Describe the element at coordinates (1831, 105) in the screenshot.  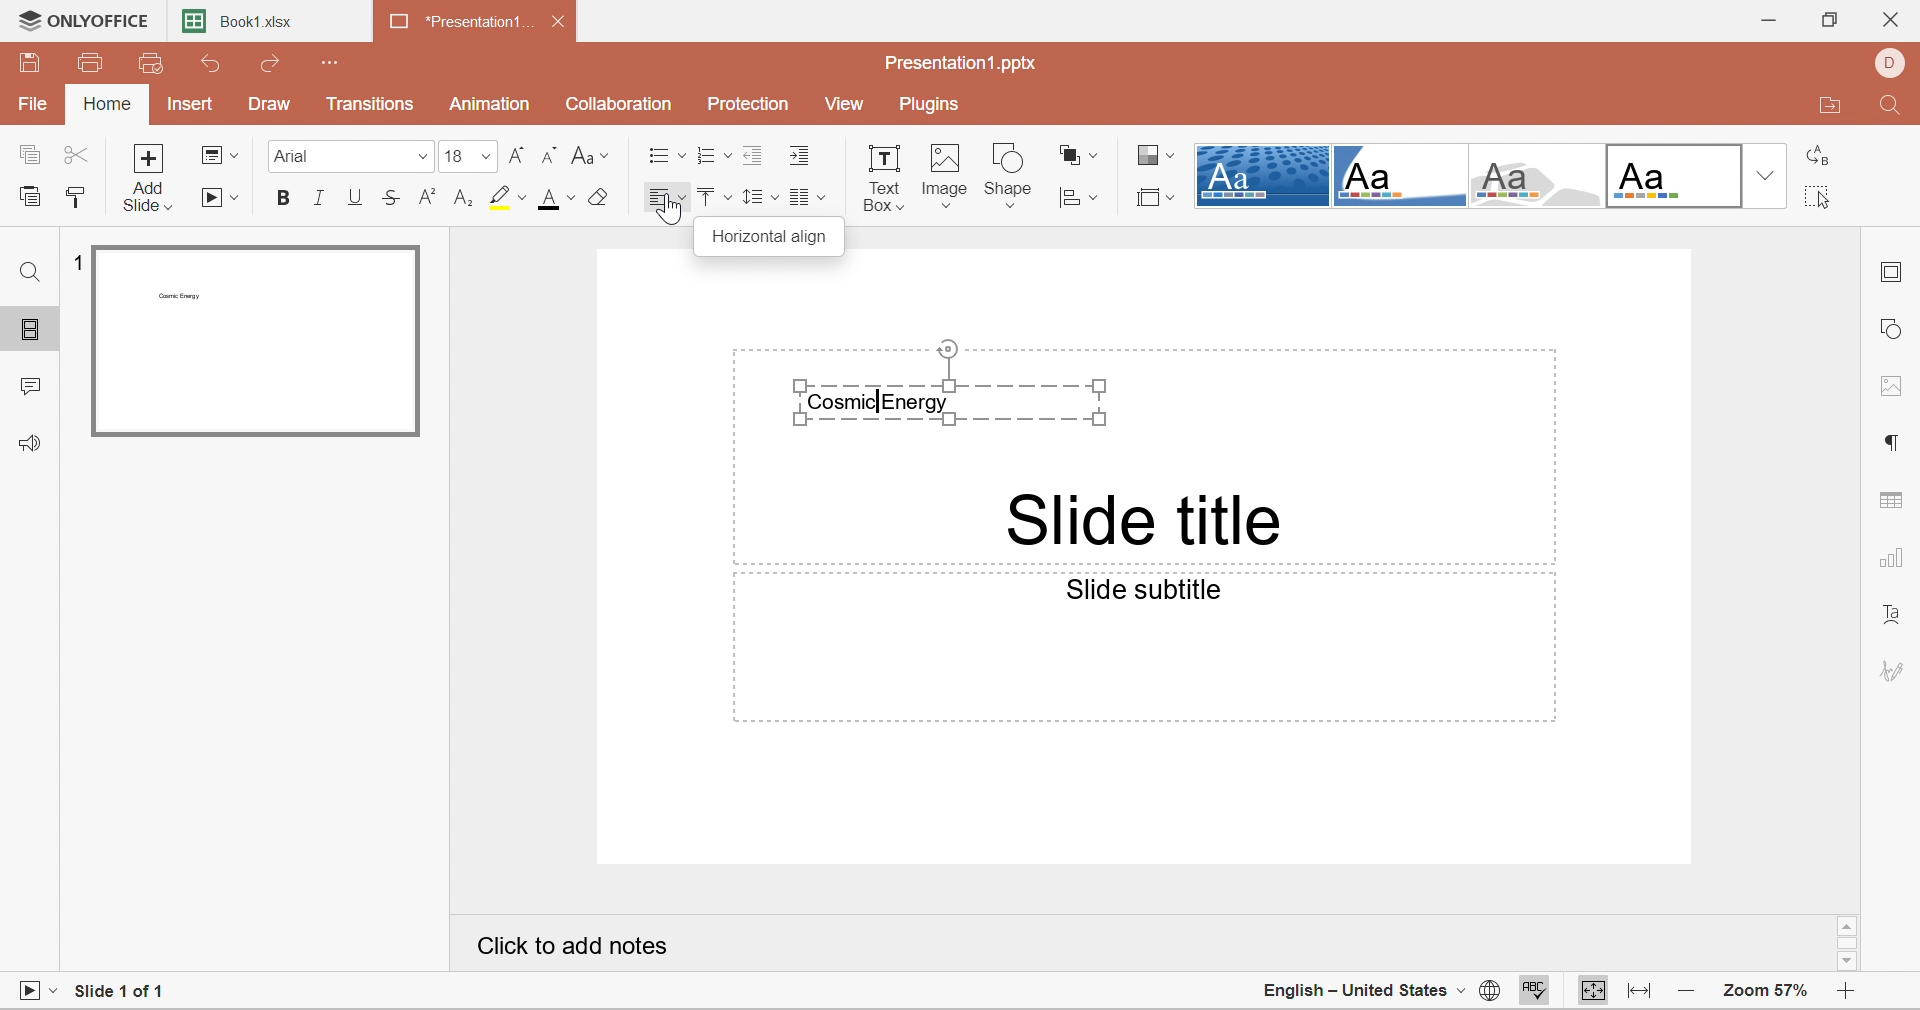
I see `Open file location` at that location.